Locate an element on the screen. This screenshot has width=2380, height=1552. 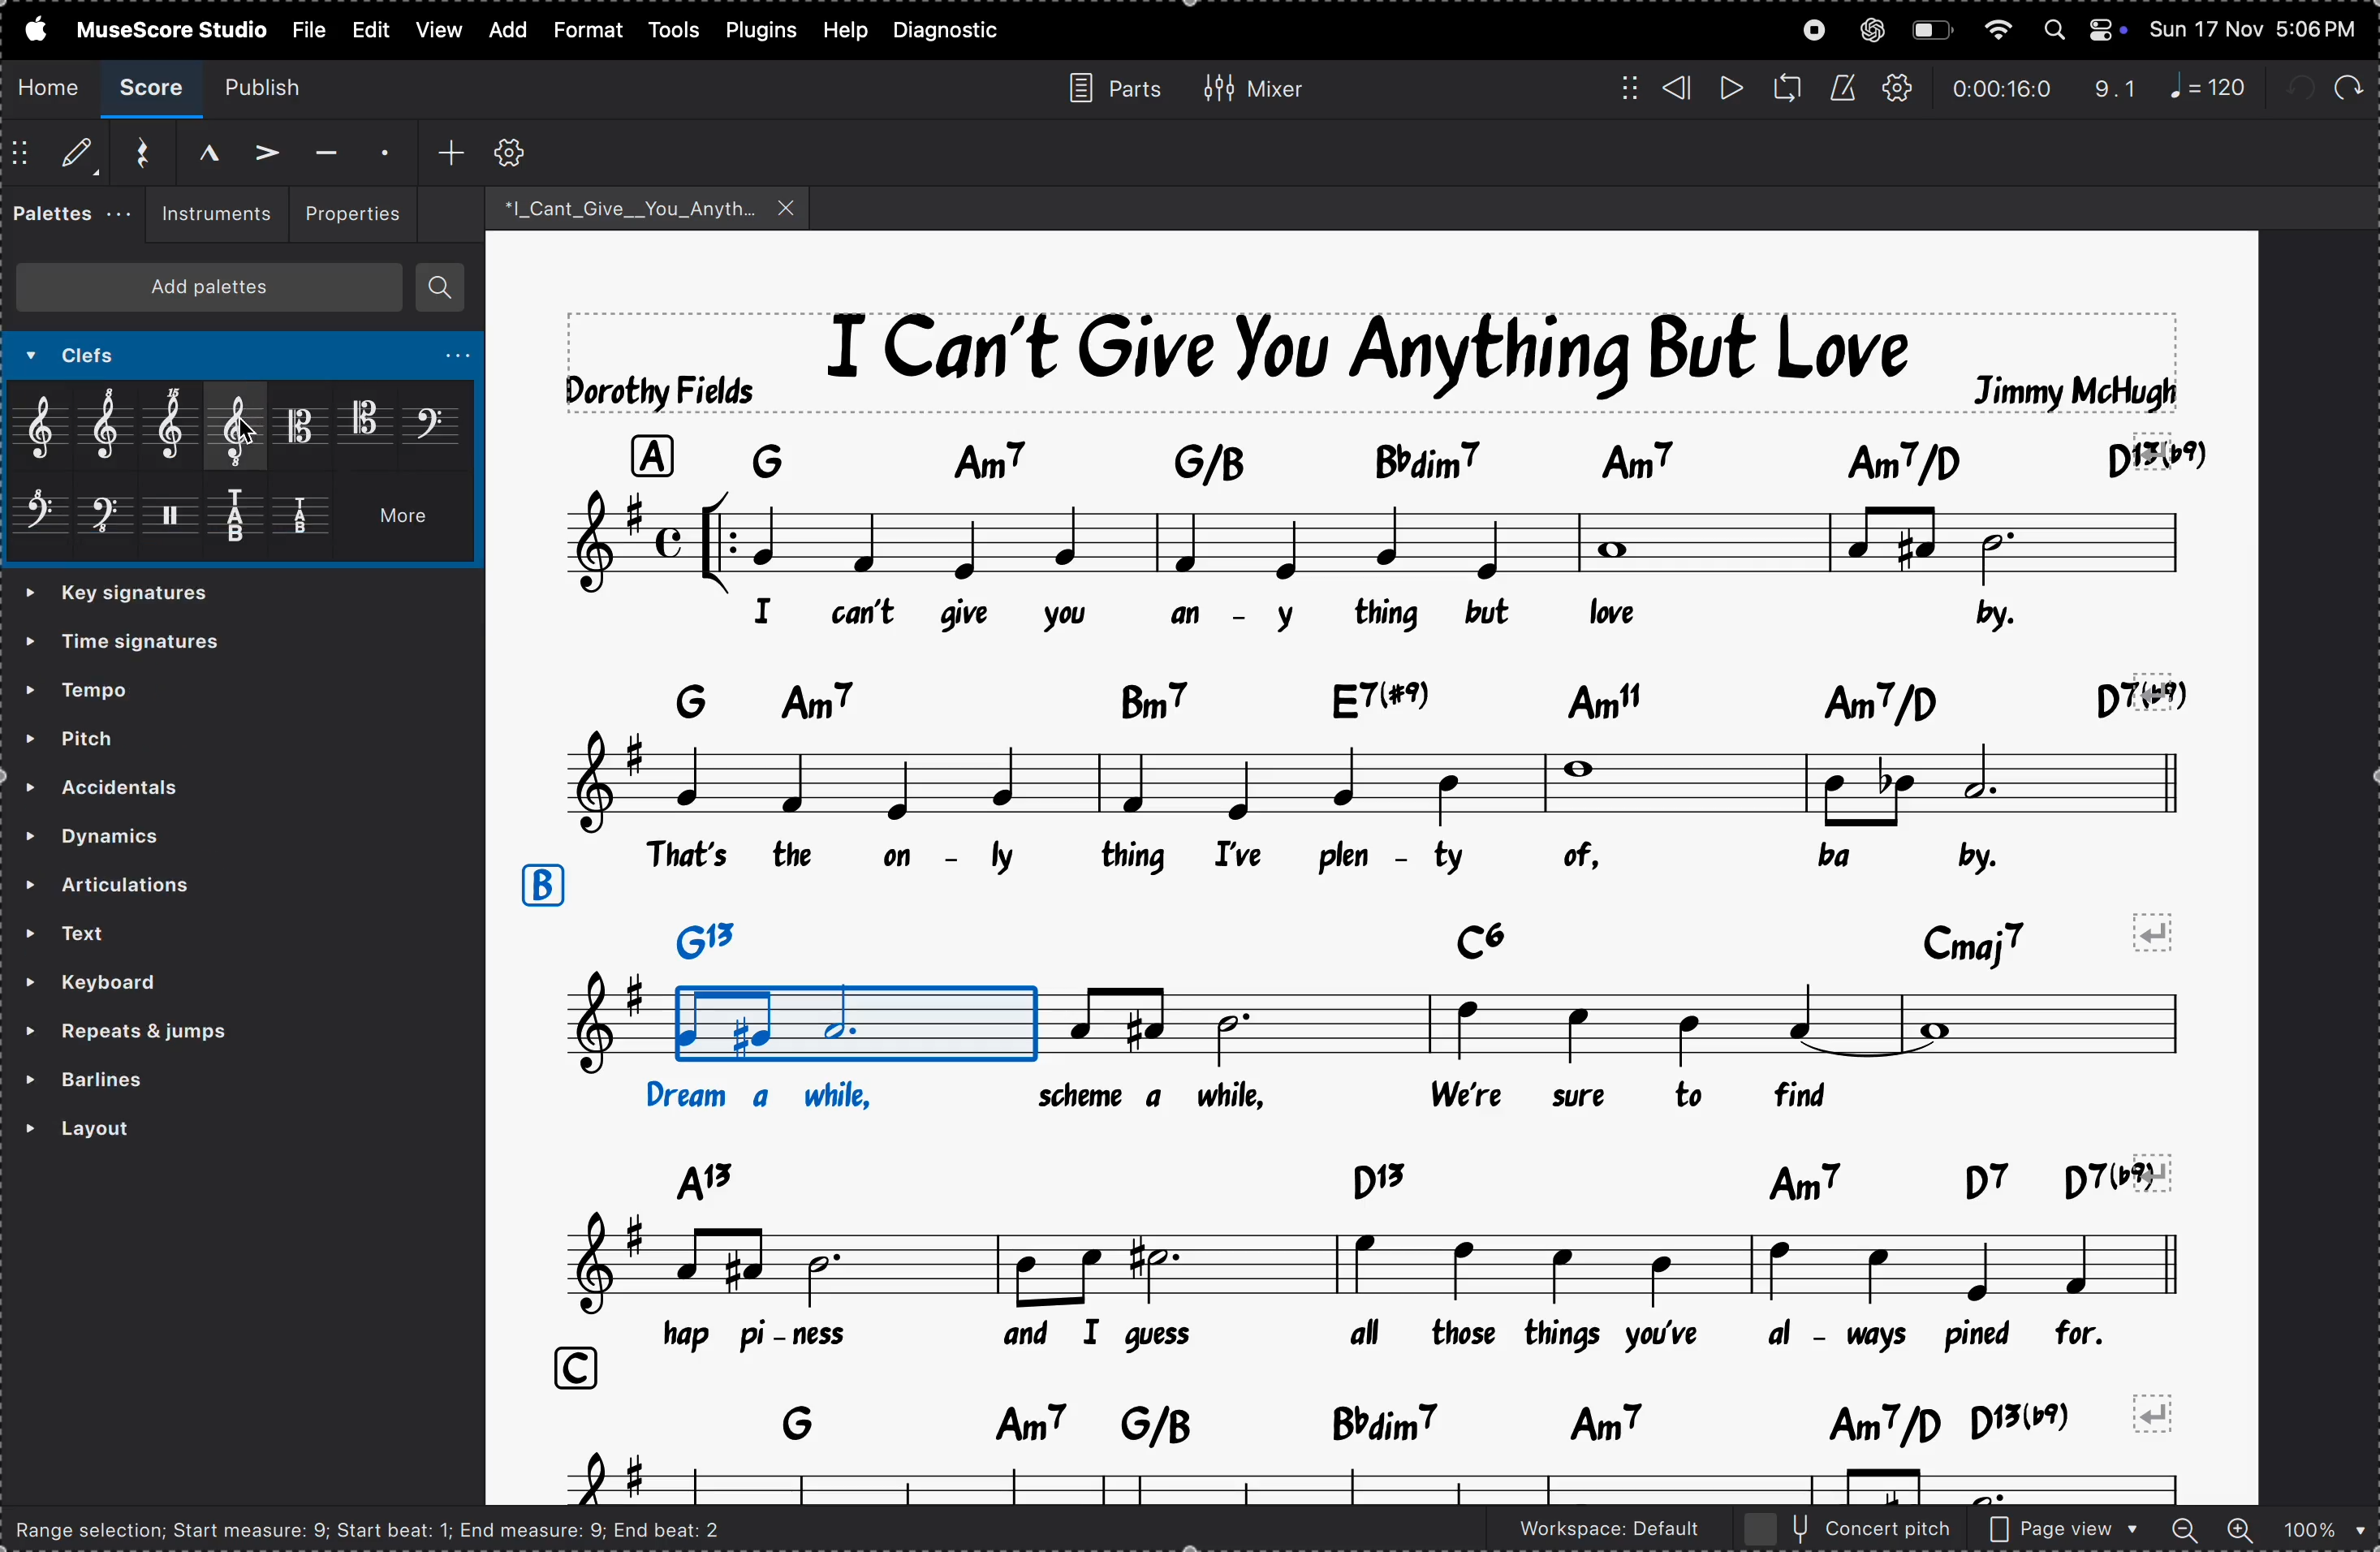
Marcato is located at coordinates (191, 150).